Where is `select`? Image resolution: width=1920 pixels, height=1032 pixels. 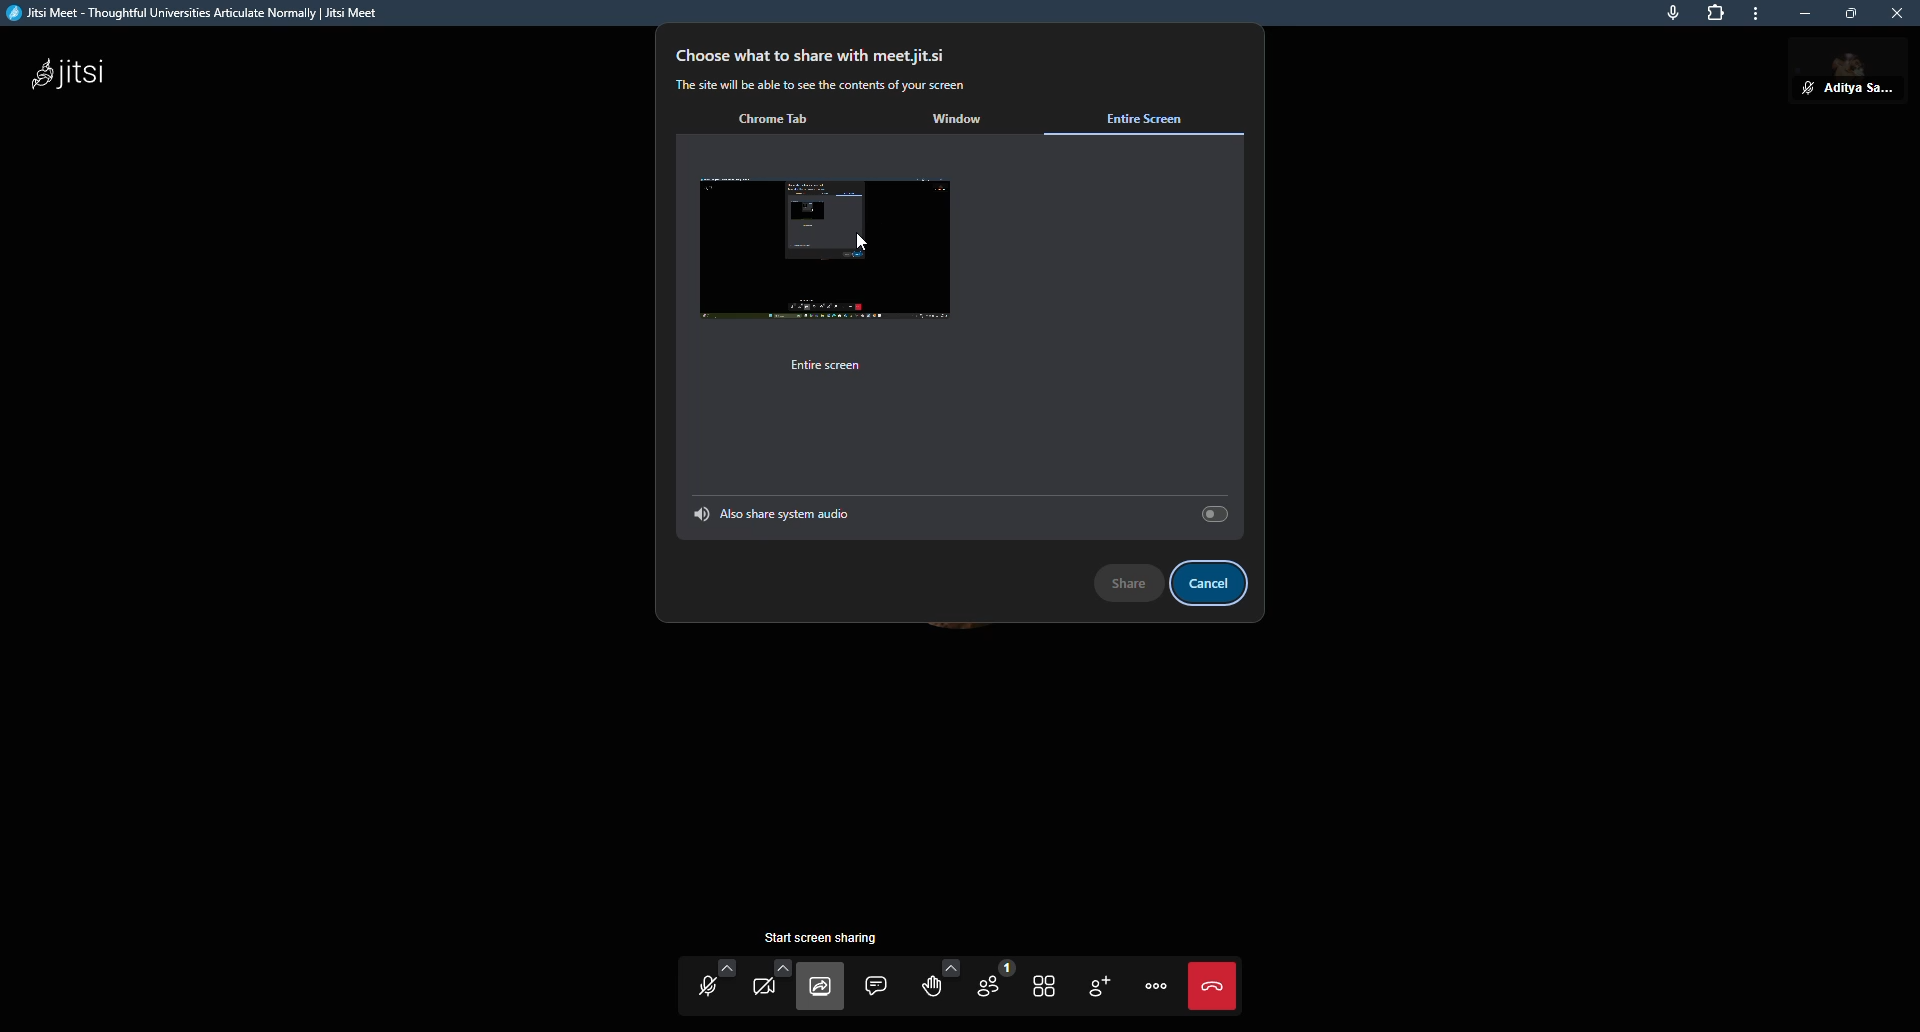 select is located at coordinates (1211, 513).